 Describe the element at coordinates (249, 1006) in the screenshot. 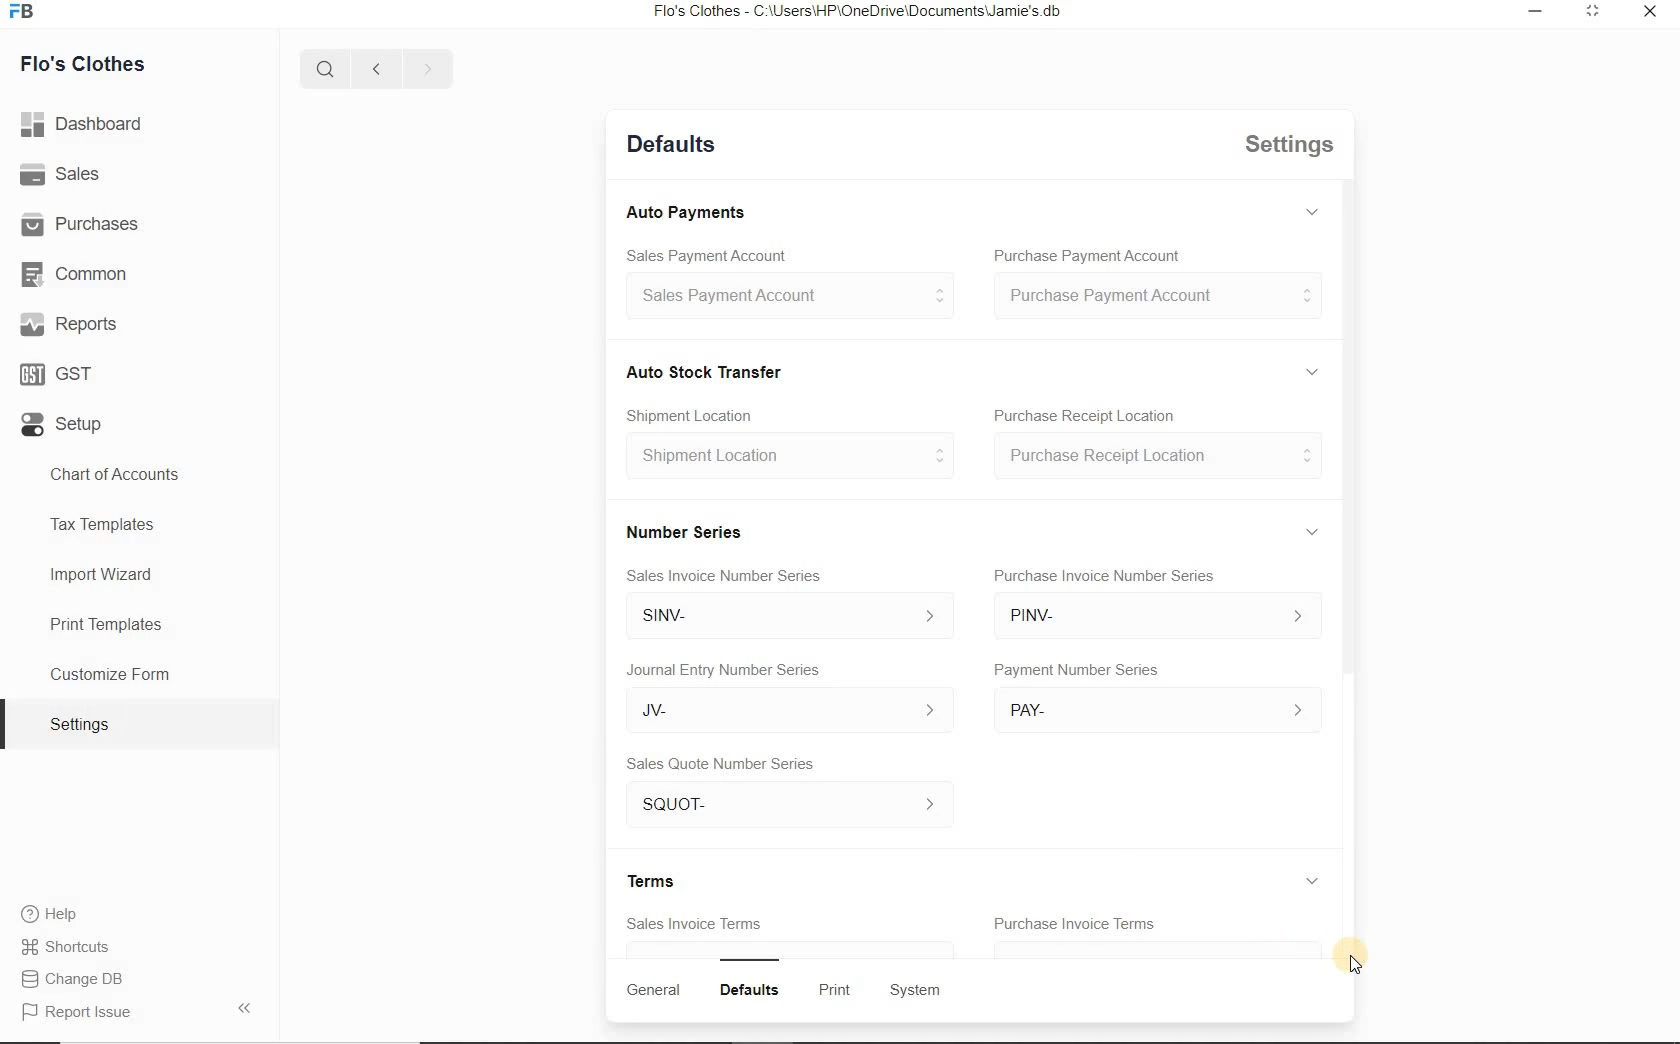

I see `Arrow` at that location.